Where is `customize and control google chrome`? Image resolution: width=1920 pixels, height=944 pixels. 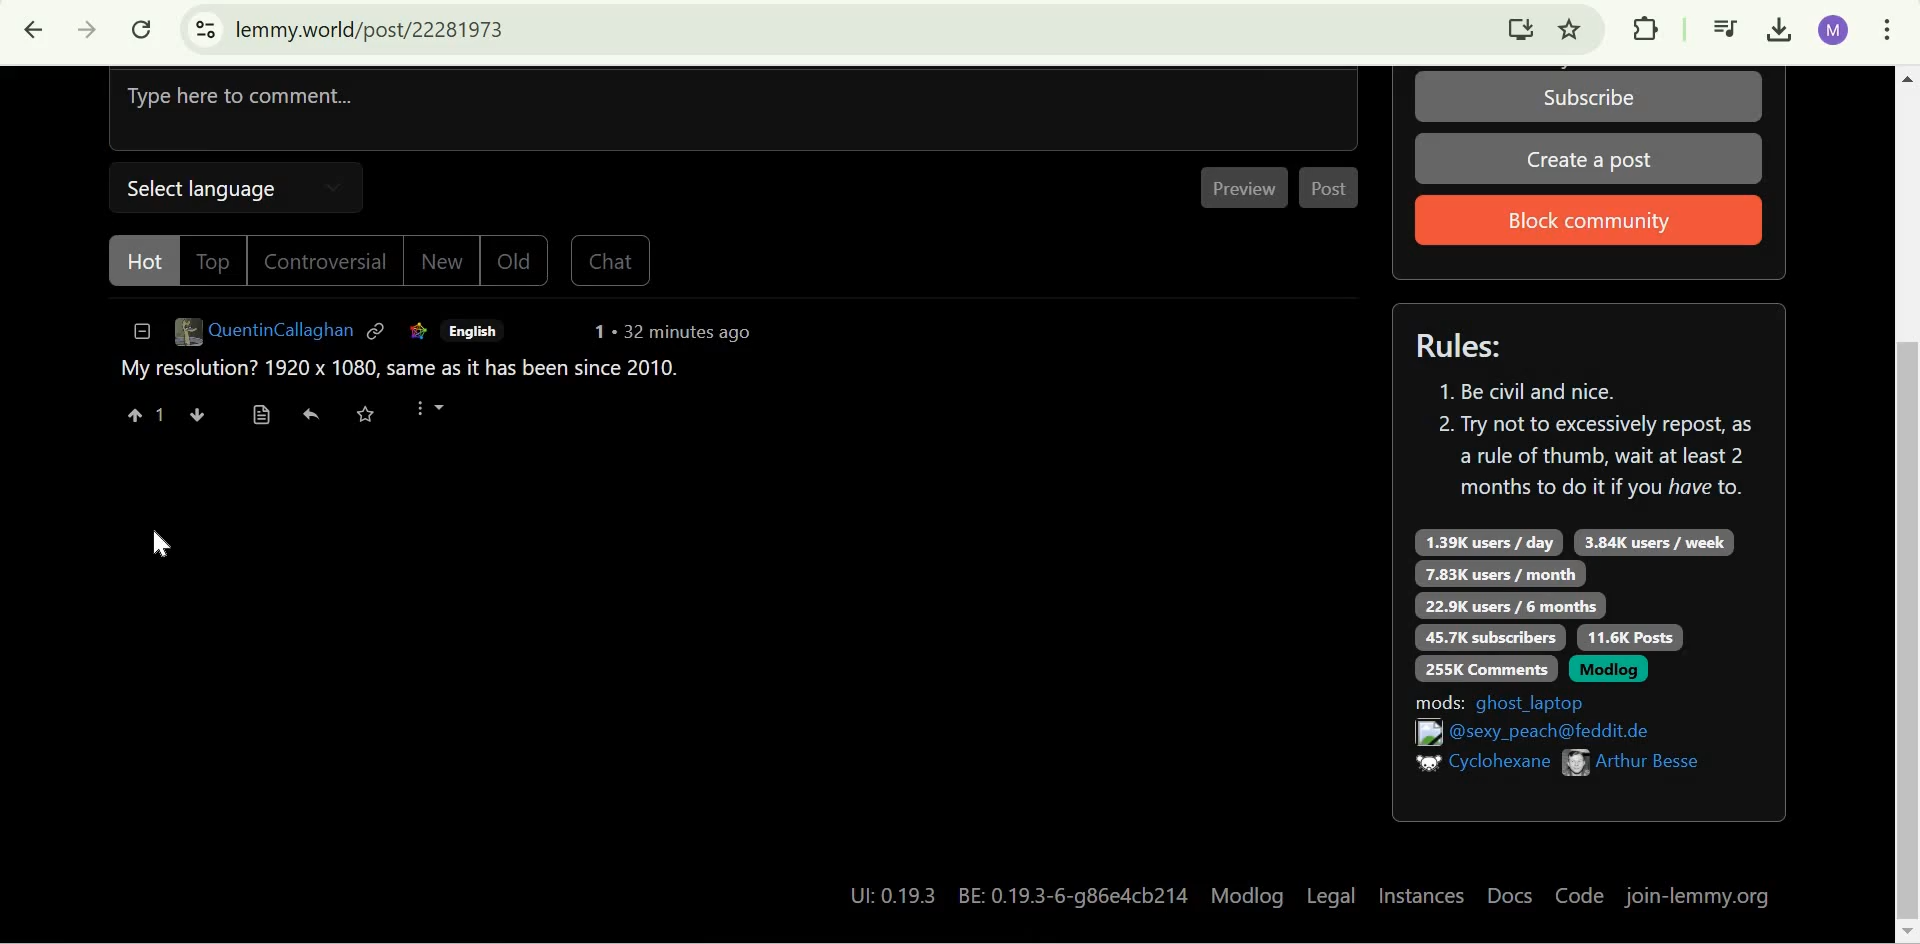 customize and control google chrome is located at coordinates (1887, 33).